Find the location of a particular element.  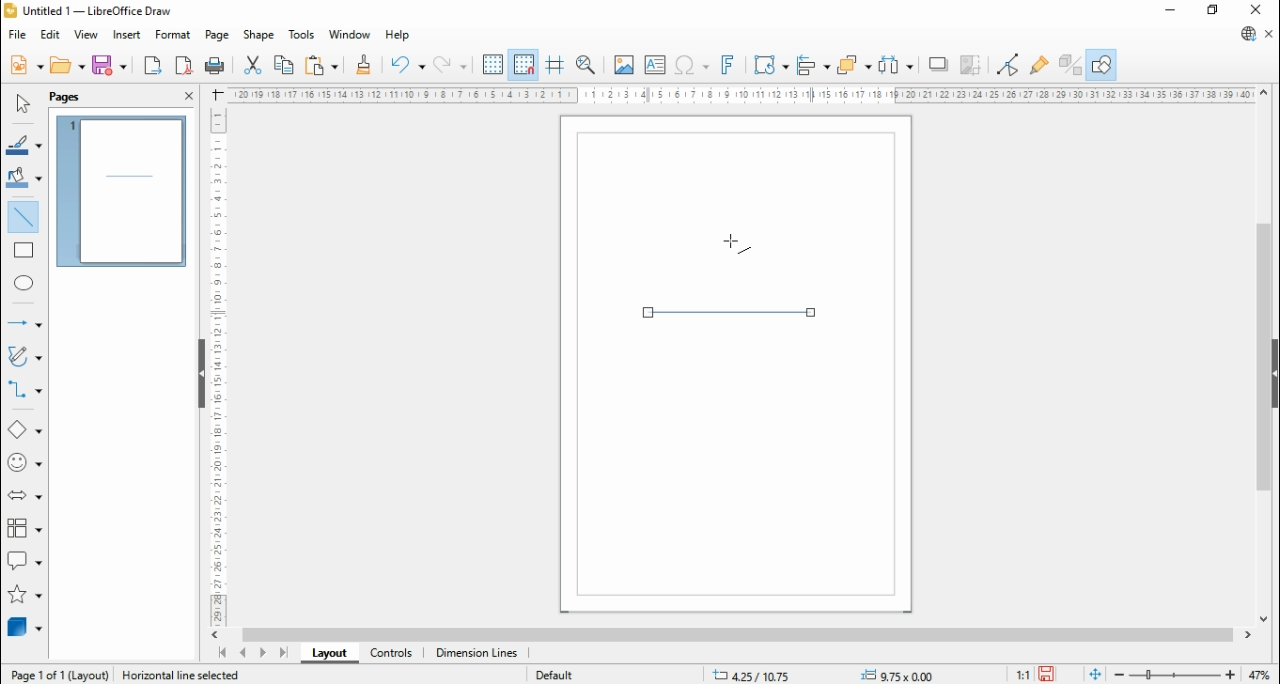

minimize is located at coordinates (1171, 12).